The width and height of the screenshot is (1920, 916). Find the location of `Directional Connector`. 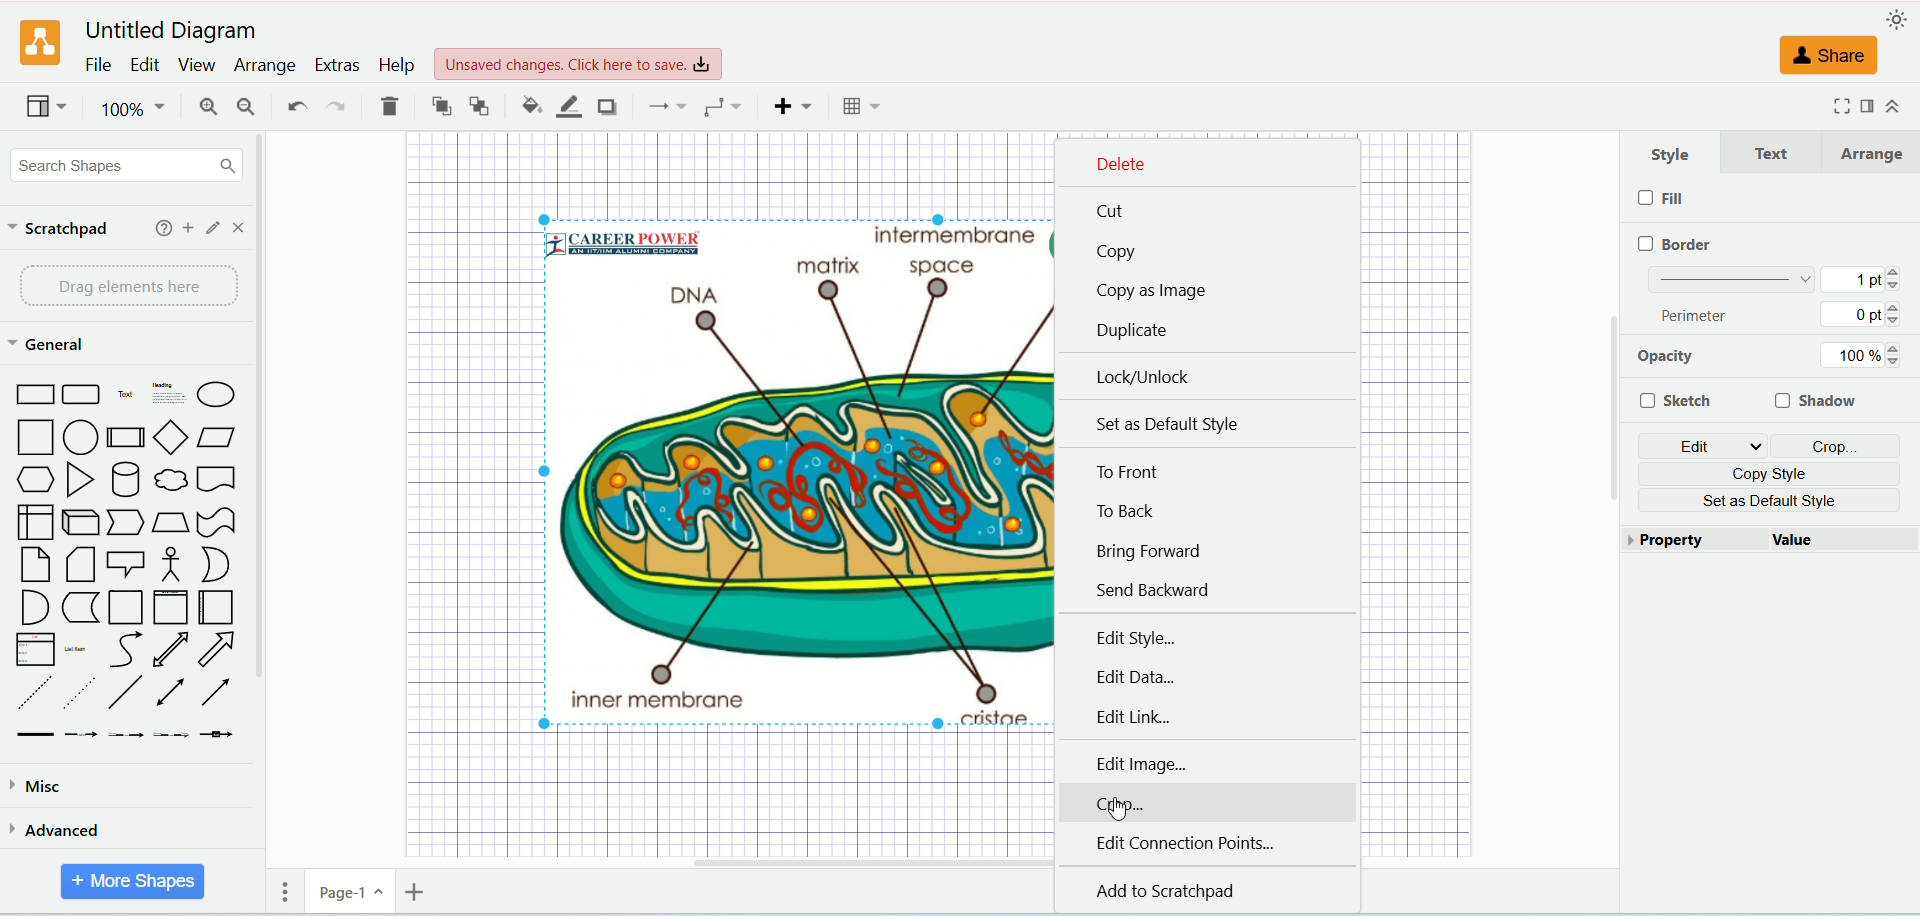

Directional Connector is located at coordinates (220, 696).